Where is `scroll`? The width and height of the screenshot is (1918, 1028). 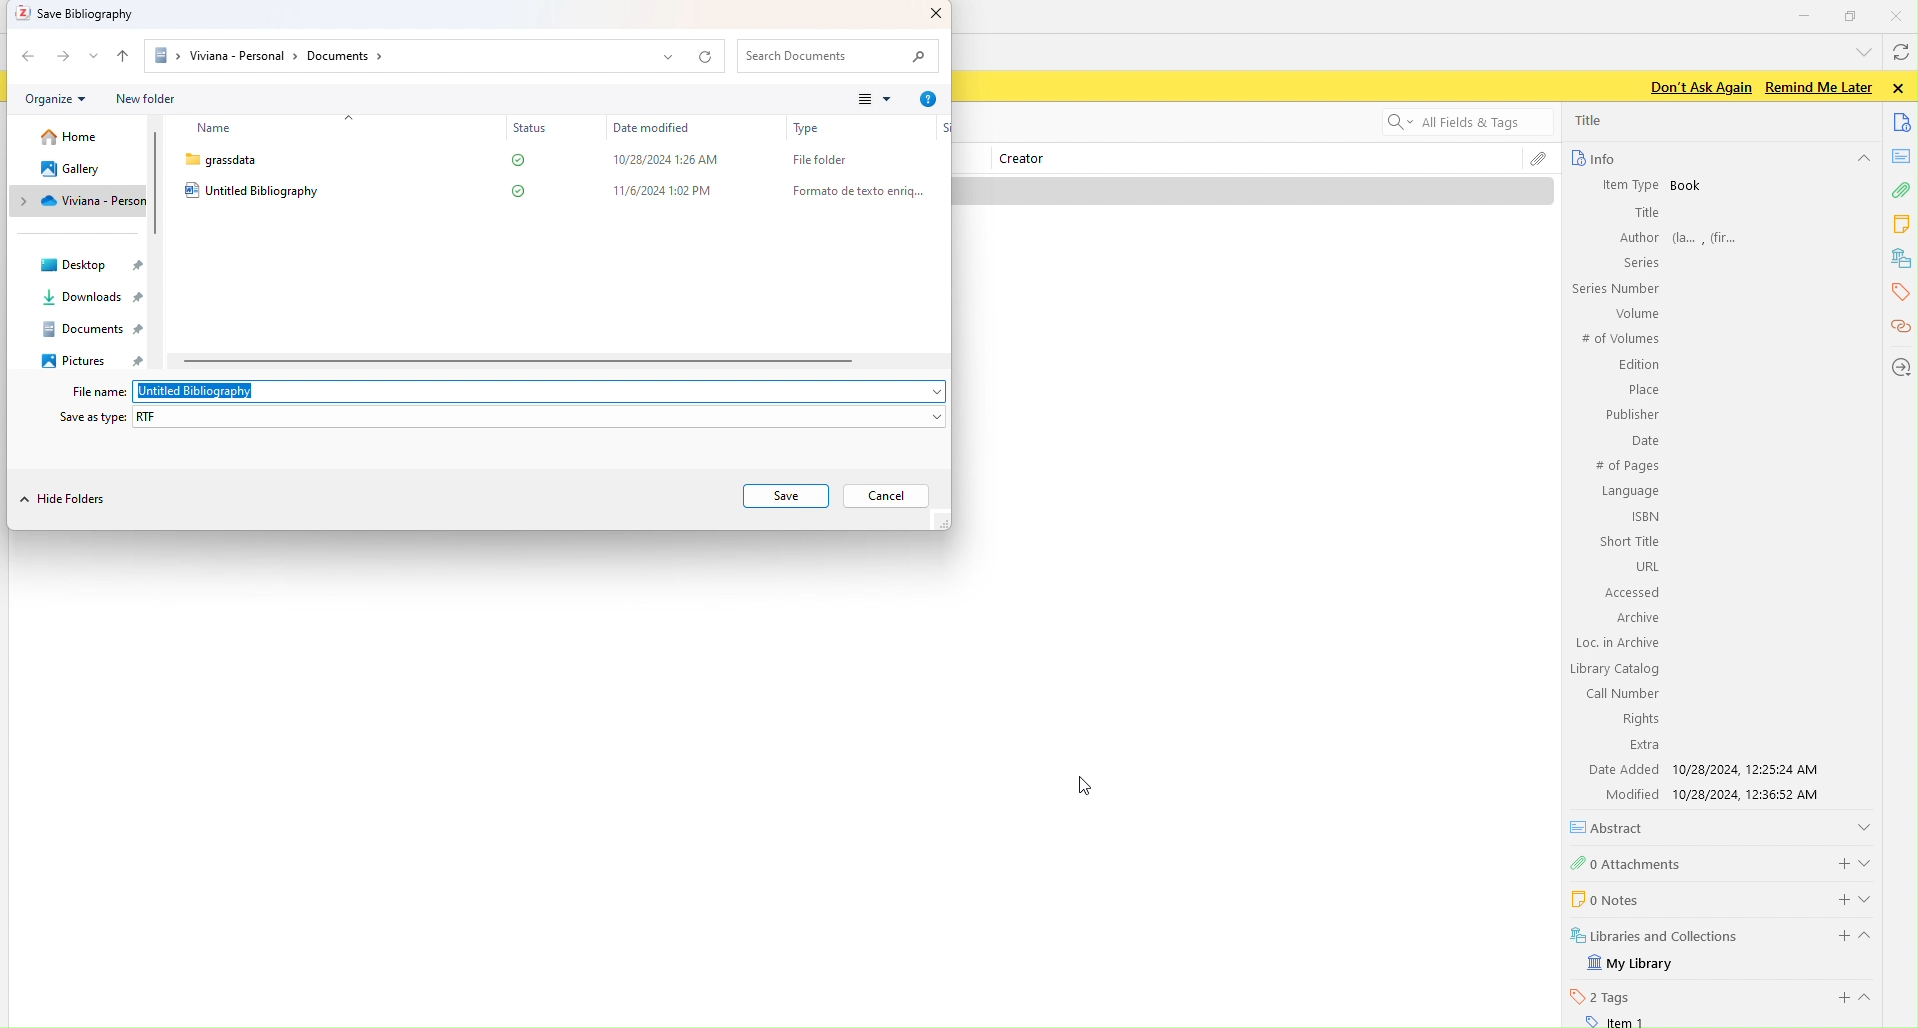 scroll is located at coordinates (160, 184).